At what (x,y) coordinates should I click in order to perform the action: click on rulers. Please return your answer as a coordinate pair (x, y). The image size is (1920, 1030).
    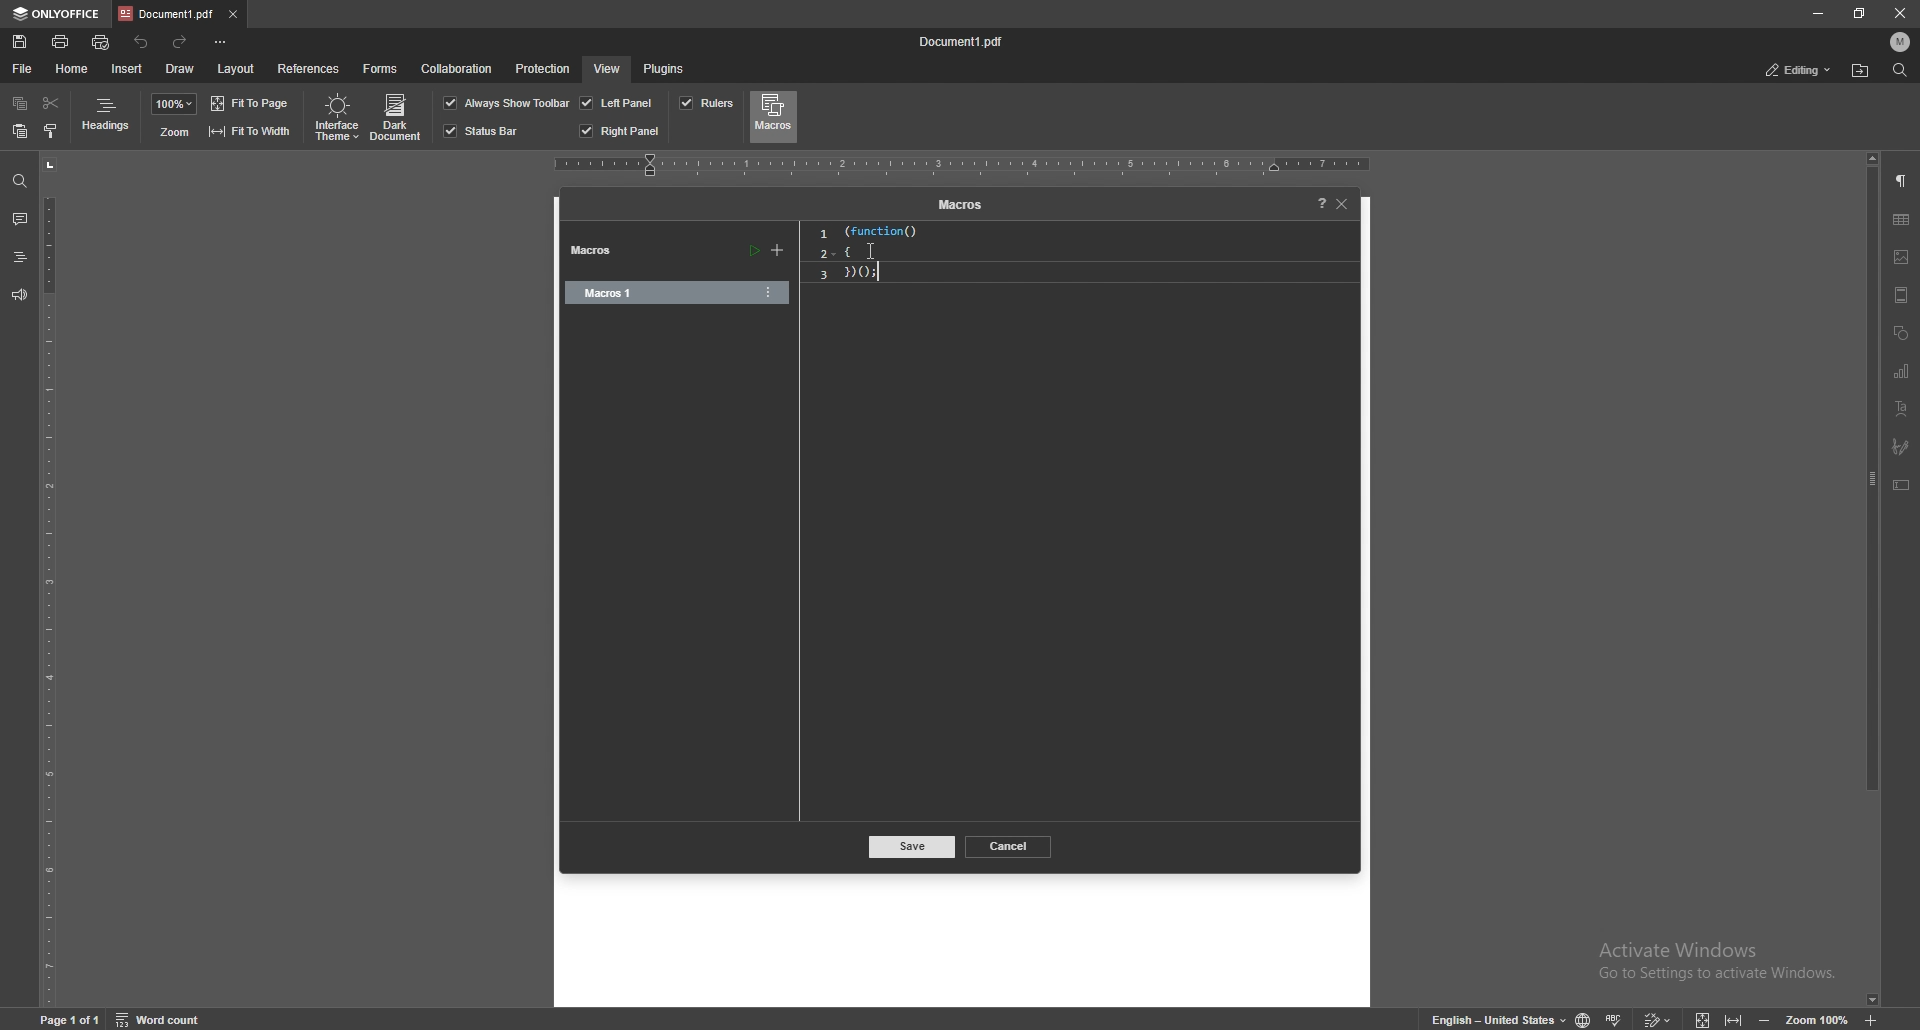
    Looking at the image, I should click on (706, 103).